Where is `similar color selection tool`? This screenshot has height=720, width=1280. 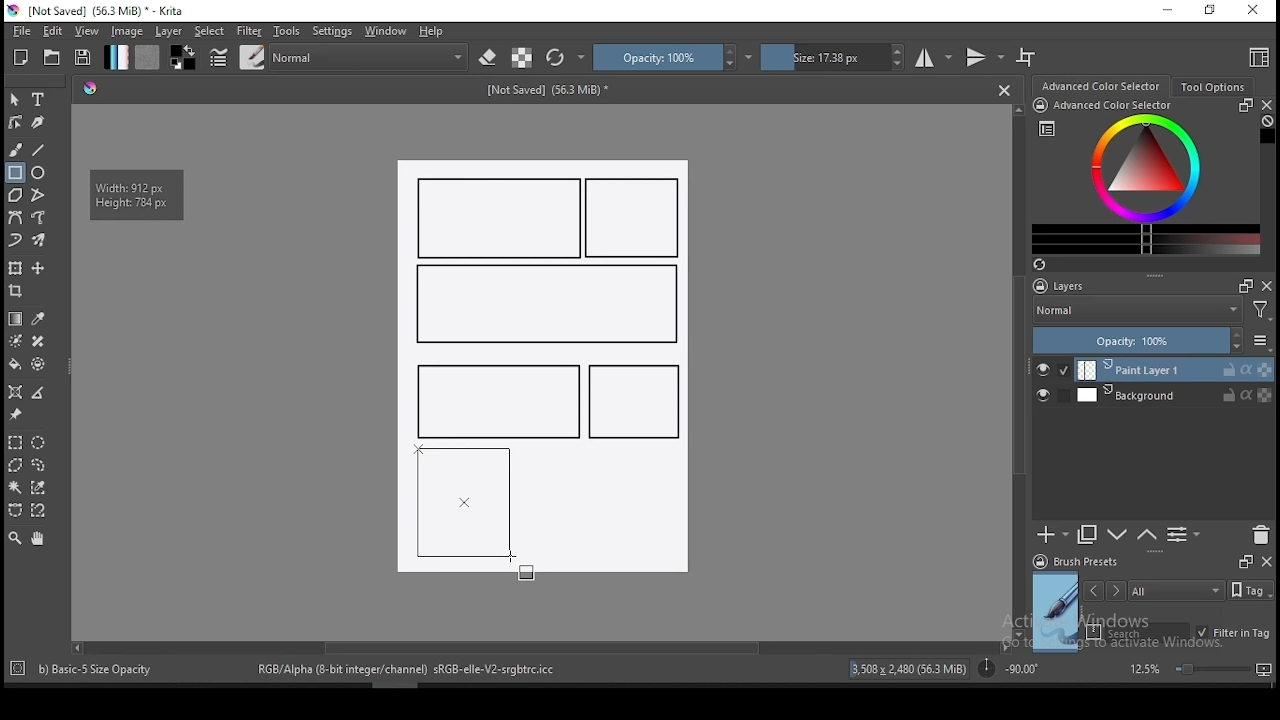 similar color selection tool is located at coordinates (41, 487).